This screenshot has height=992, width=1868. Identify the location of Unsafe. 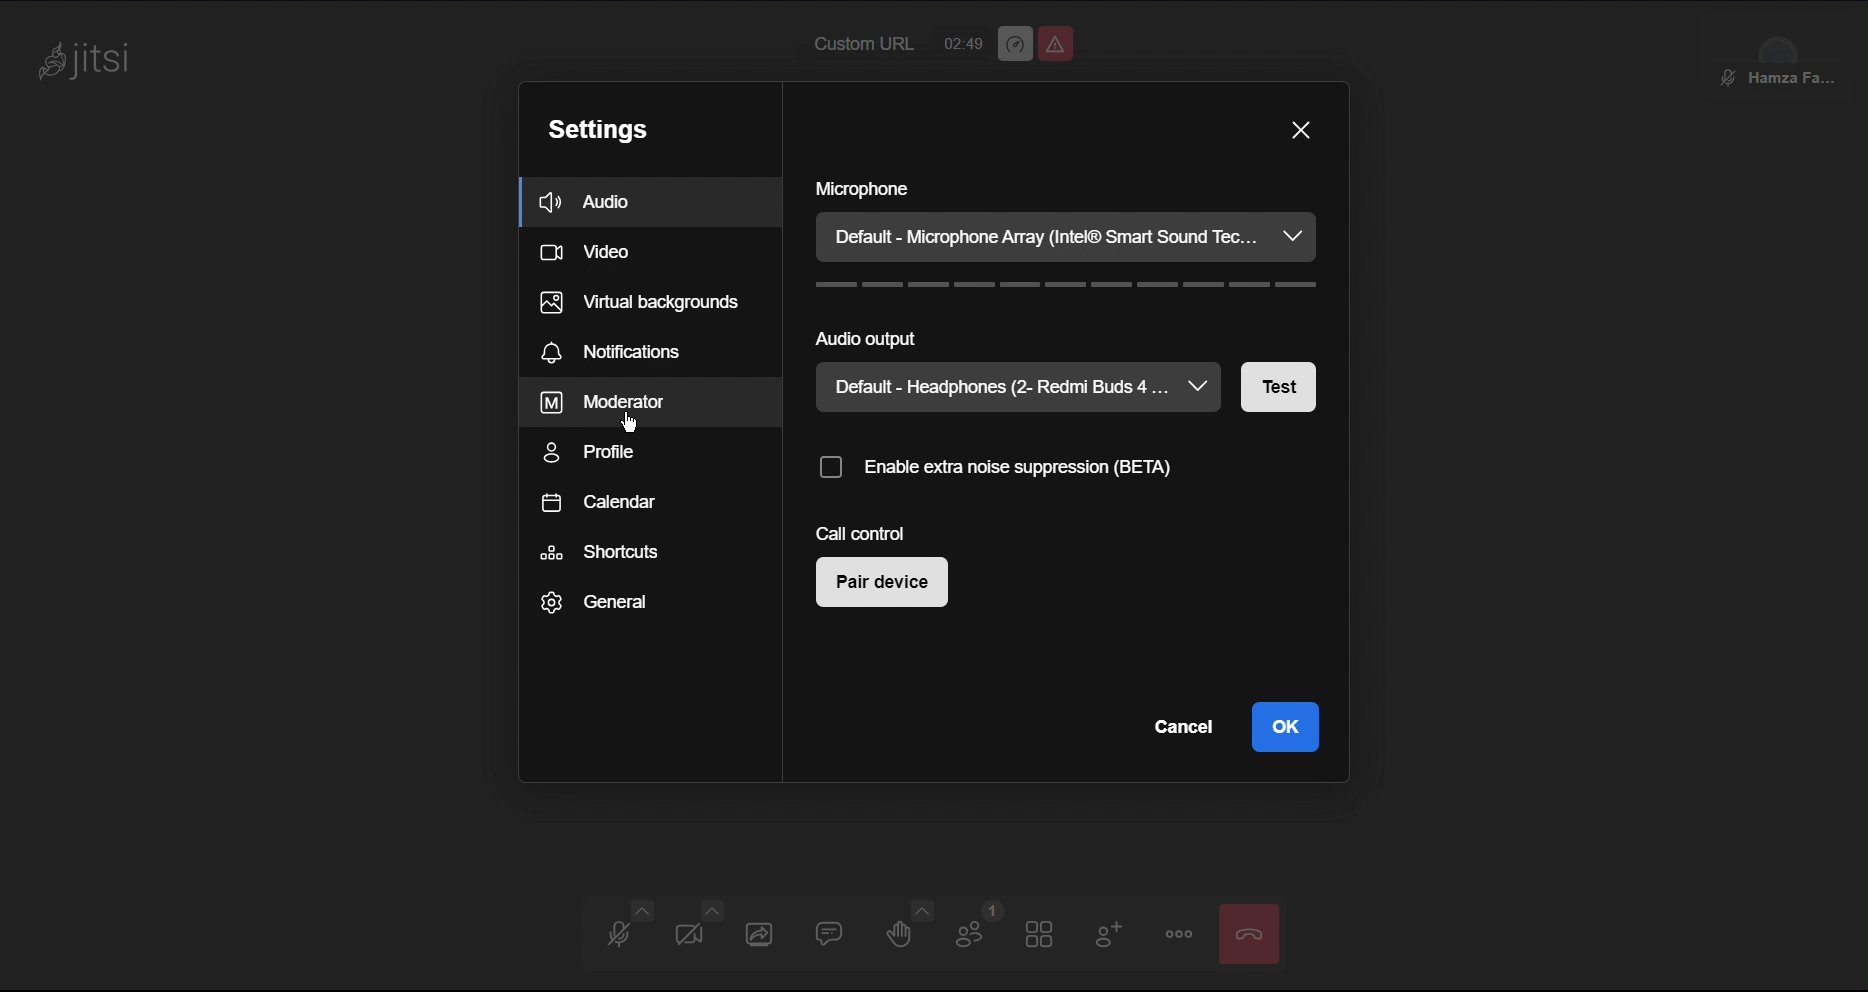
(1056, 44).